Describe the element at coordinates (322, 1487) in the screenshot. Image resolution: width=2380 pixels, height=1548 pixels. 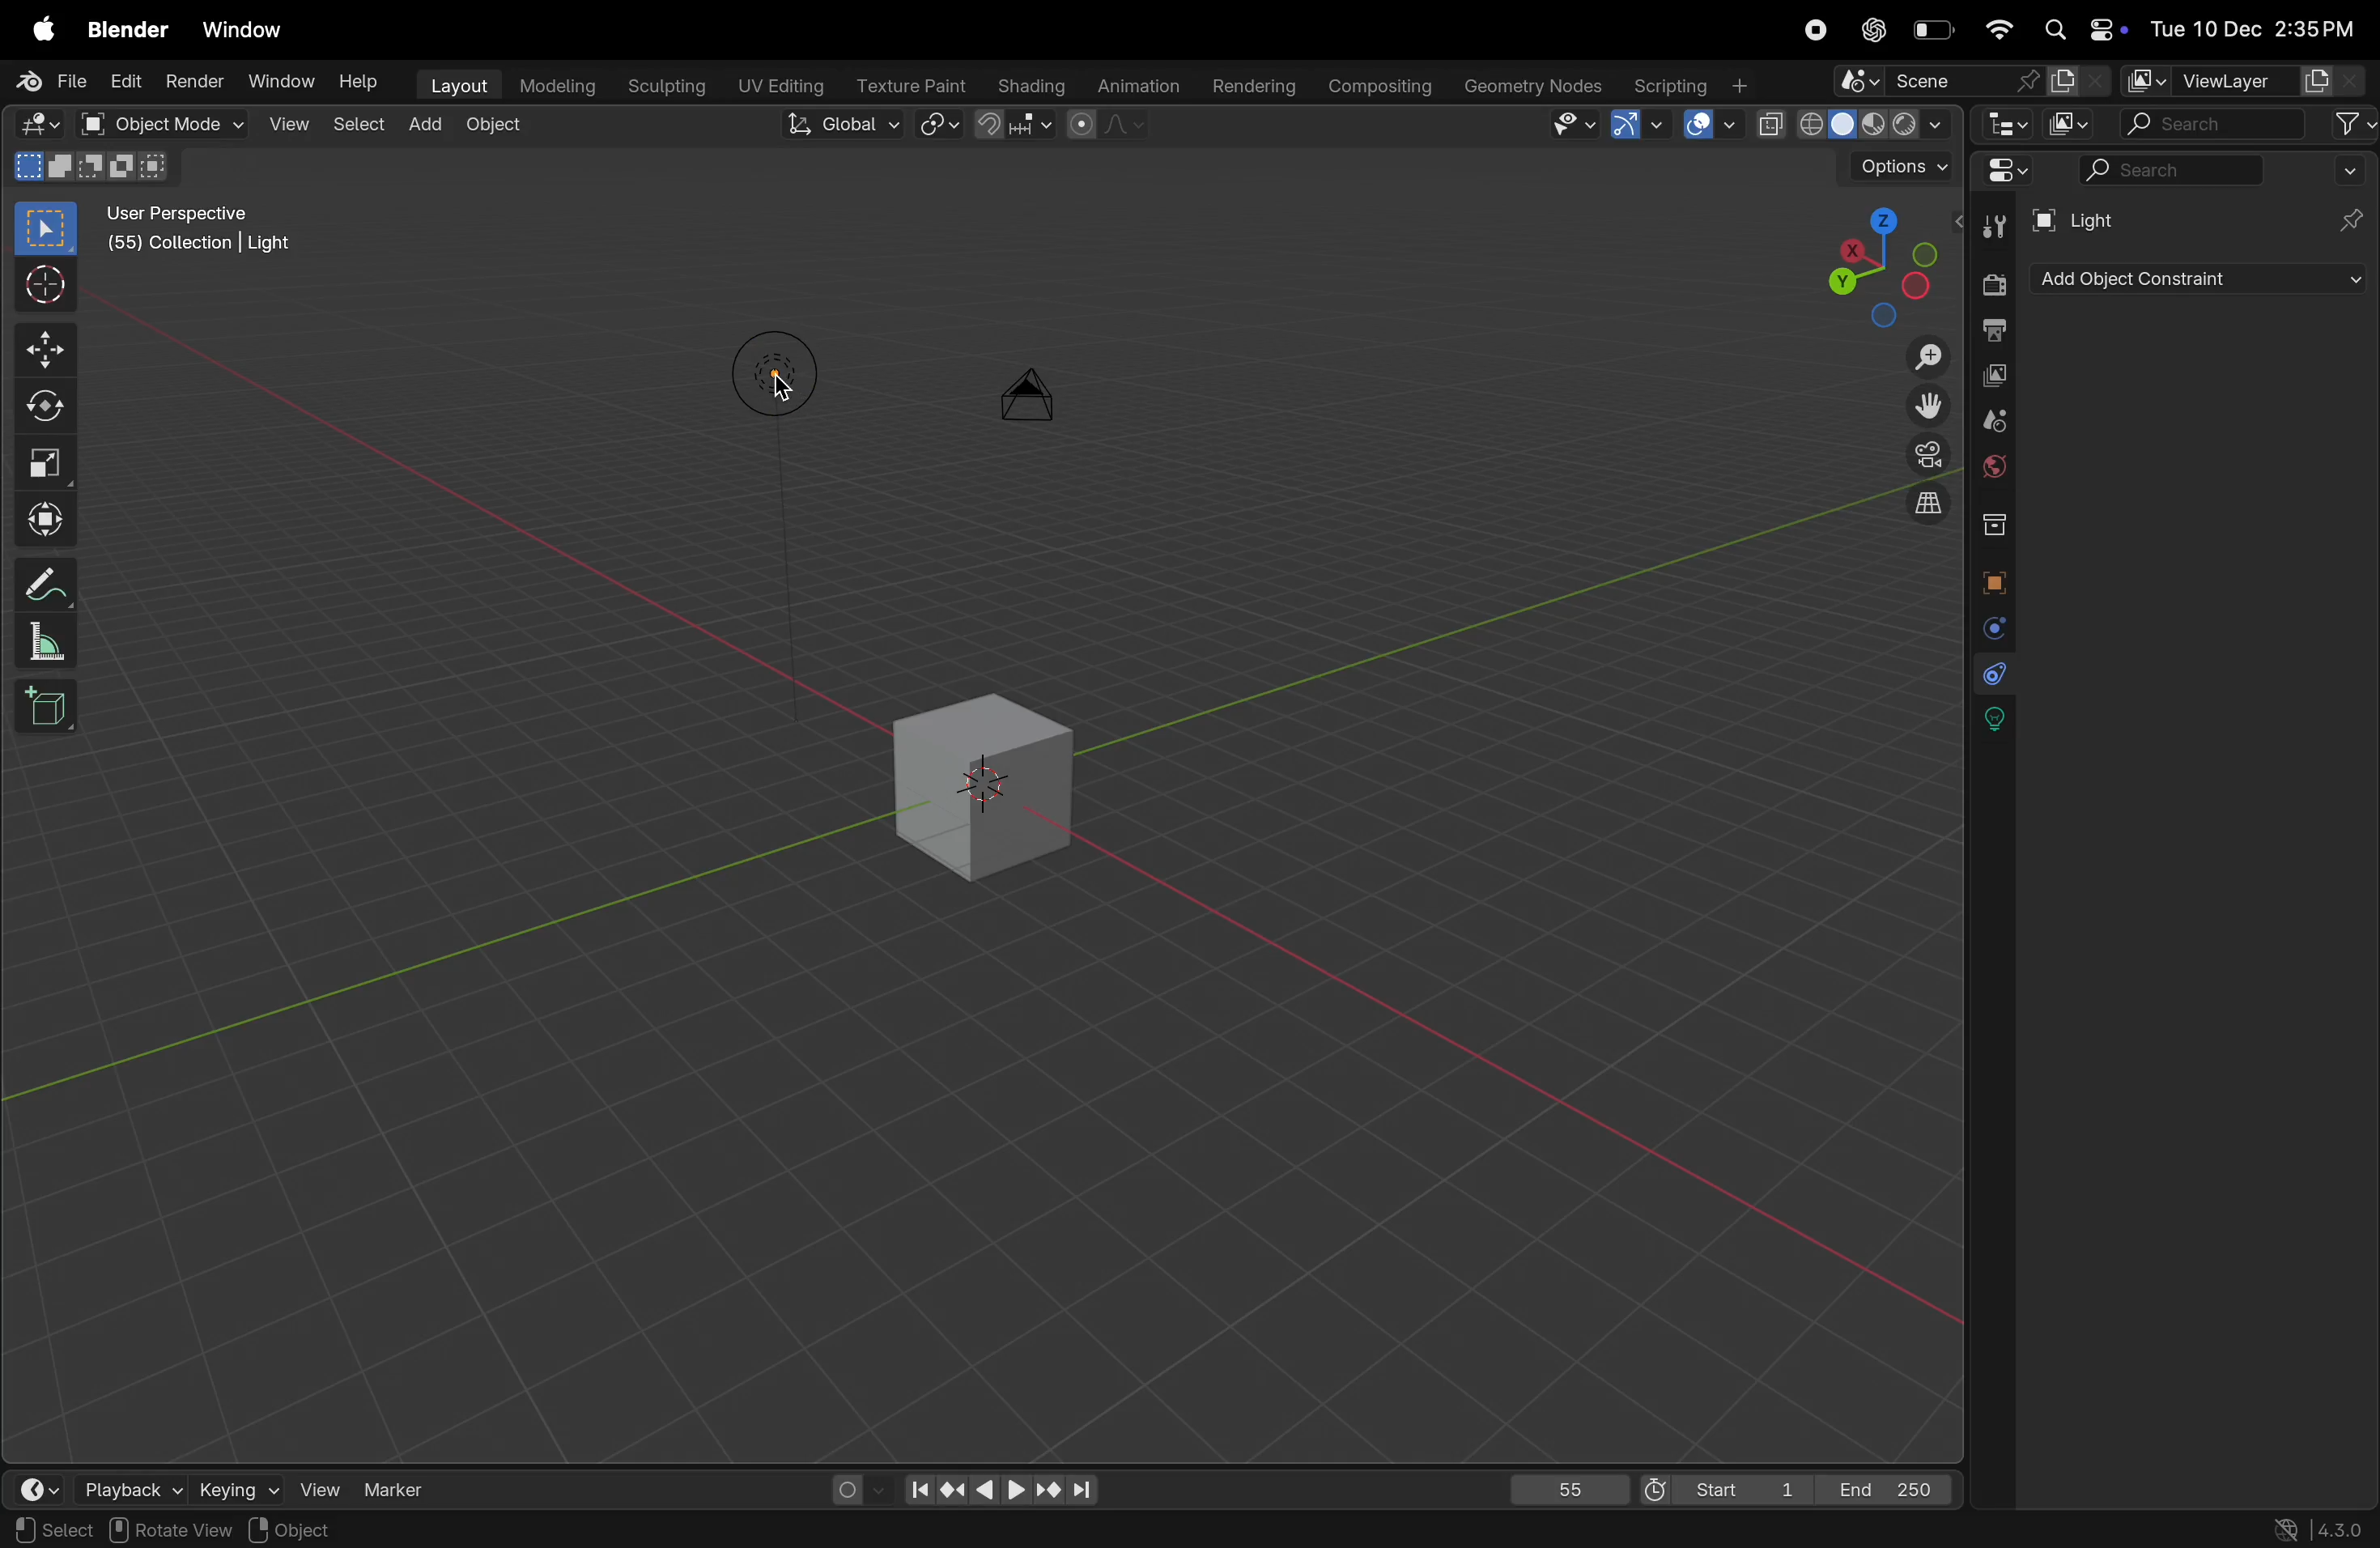
I see `view` at that location.